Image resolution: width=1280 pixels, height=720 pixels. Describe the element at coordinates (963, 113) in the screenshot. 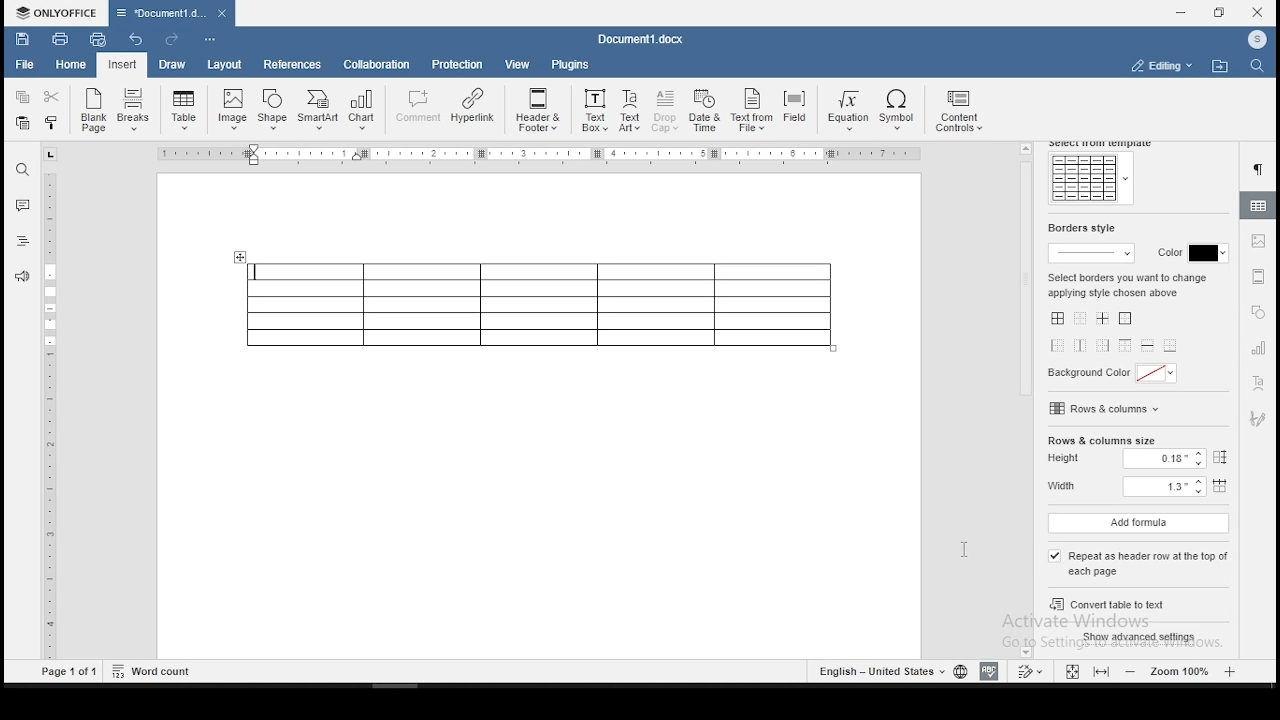

I see `content controls` at that location.